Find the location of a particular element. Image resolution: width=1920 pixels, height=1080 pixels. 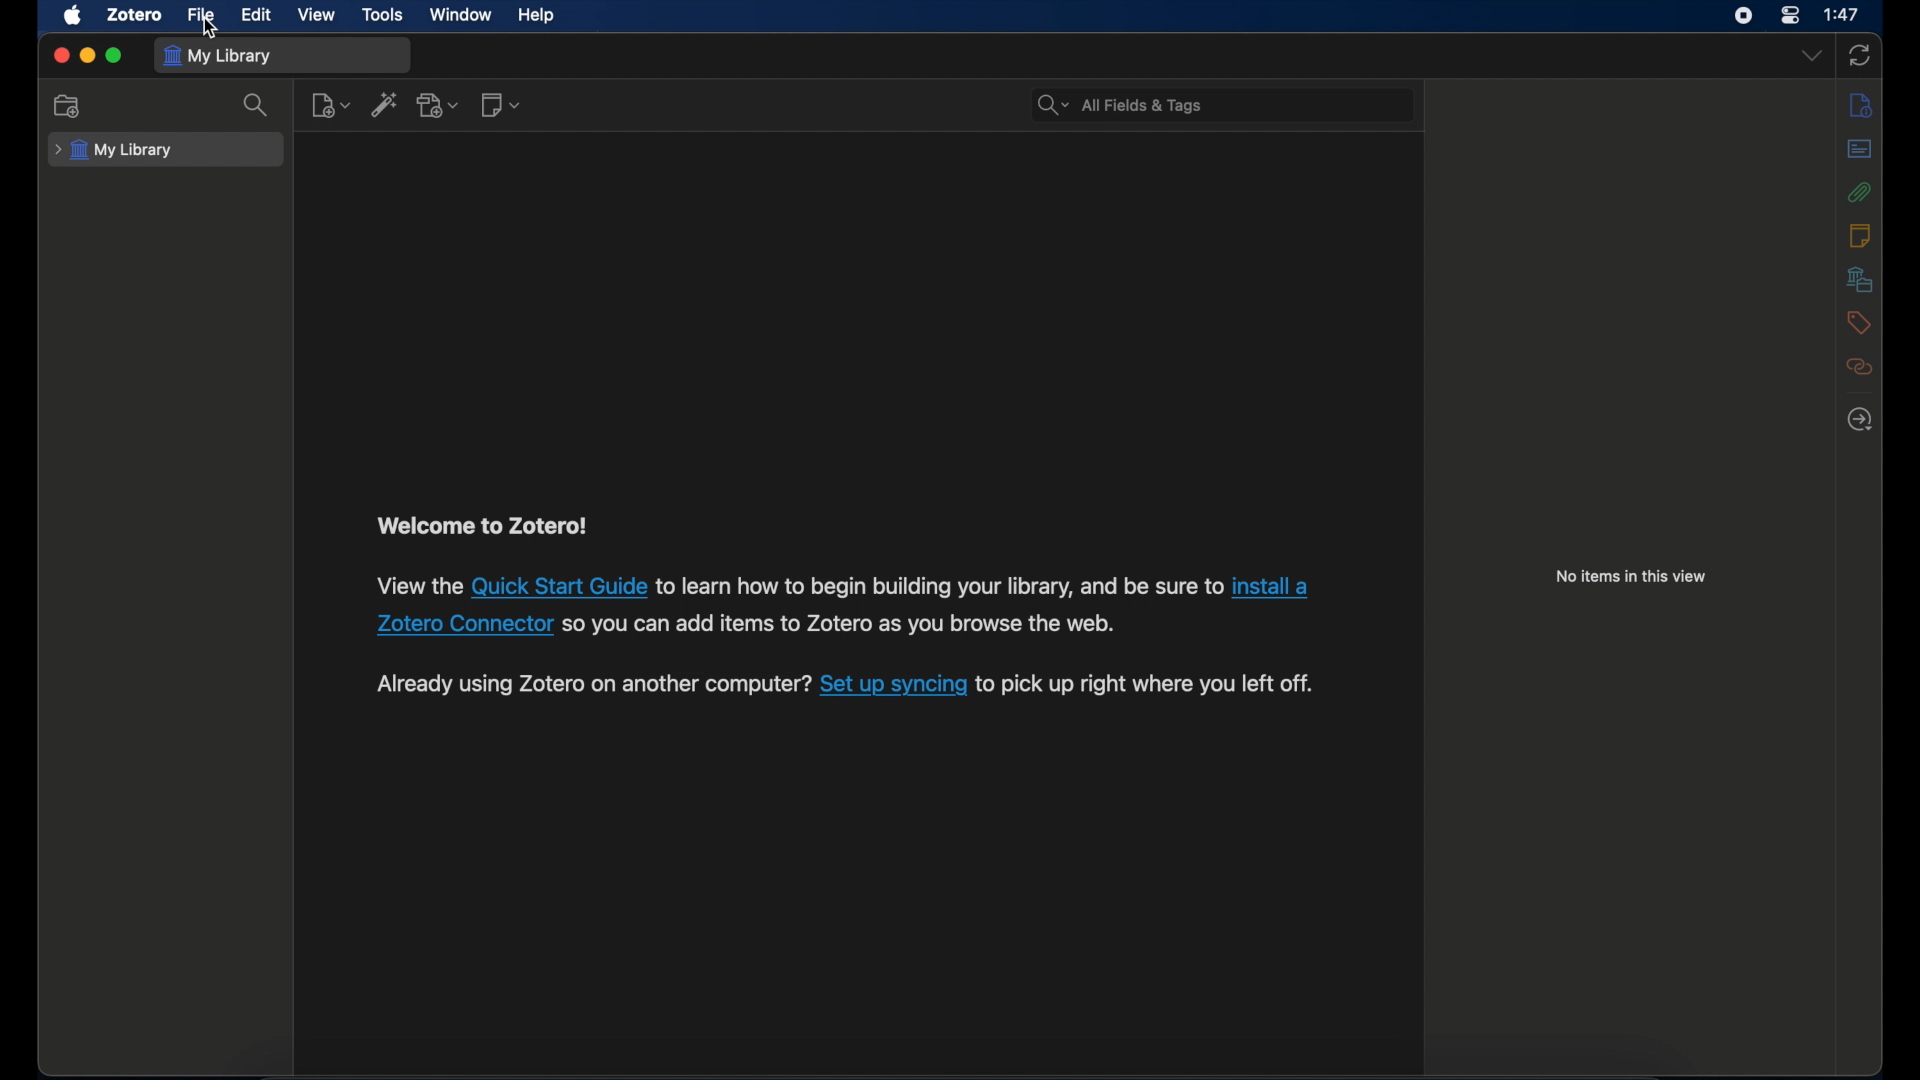

help is located at coordinates (536, 16).